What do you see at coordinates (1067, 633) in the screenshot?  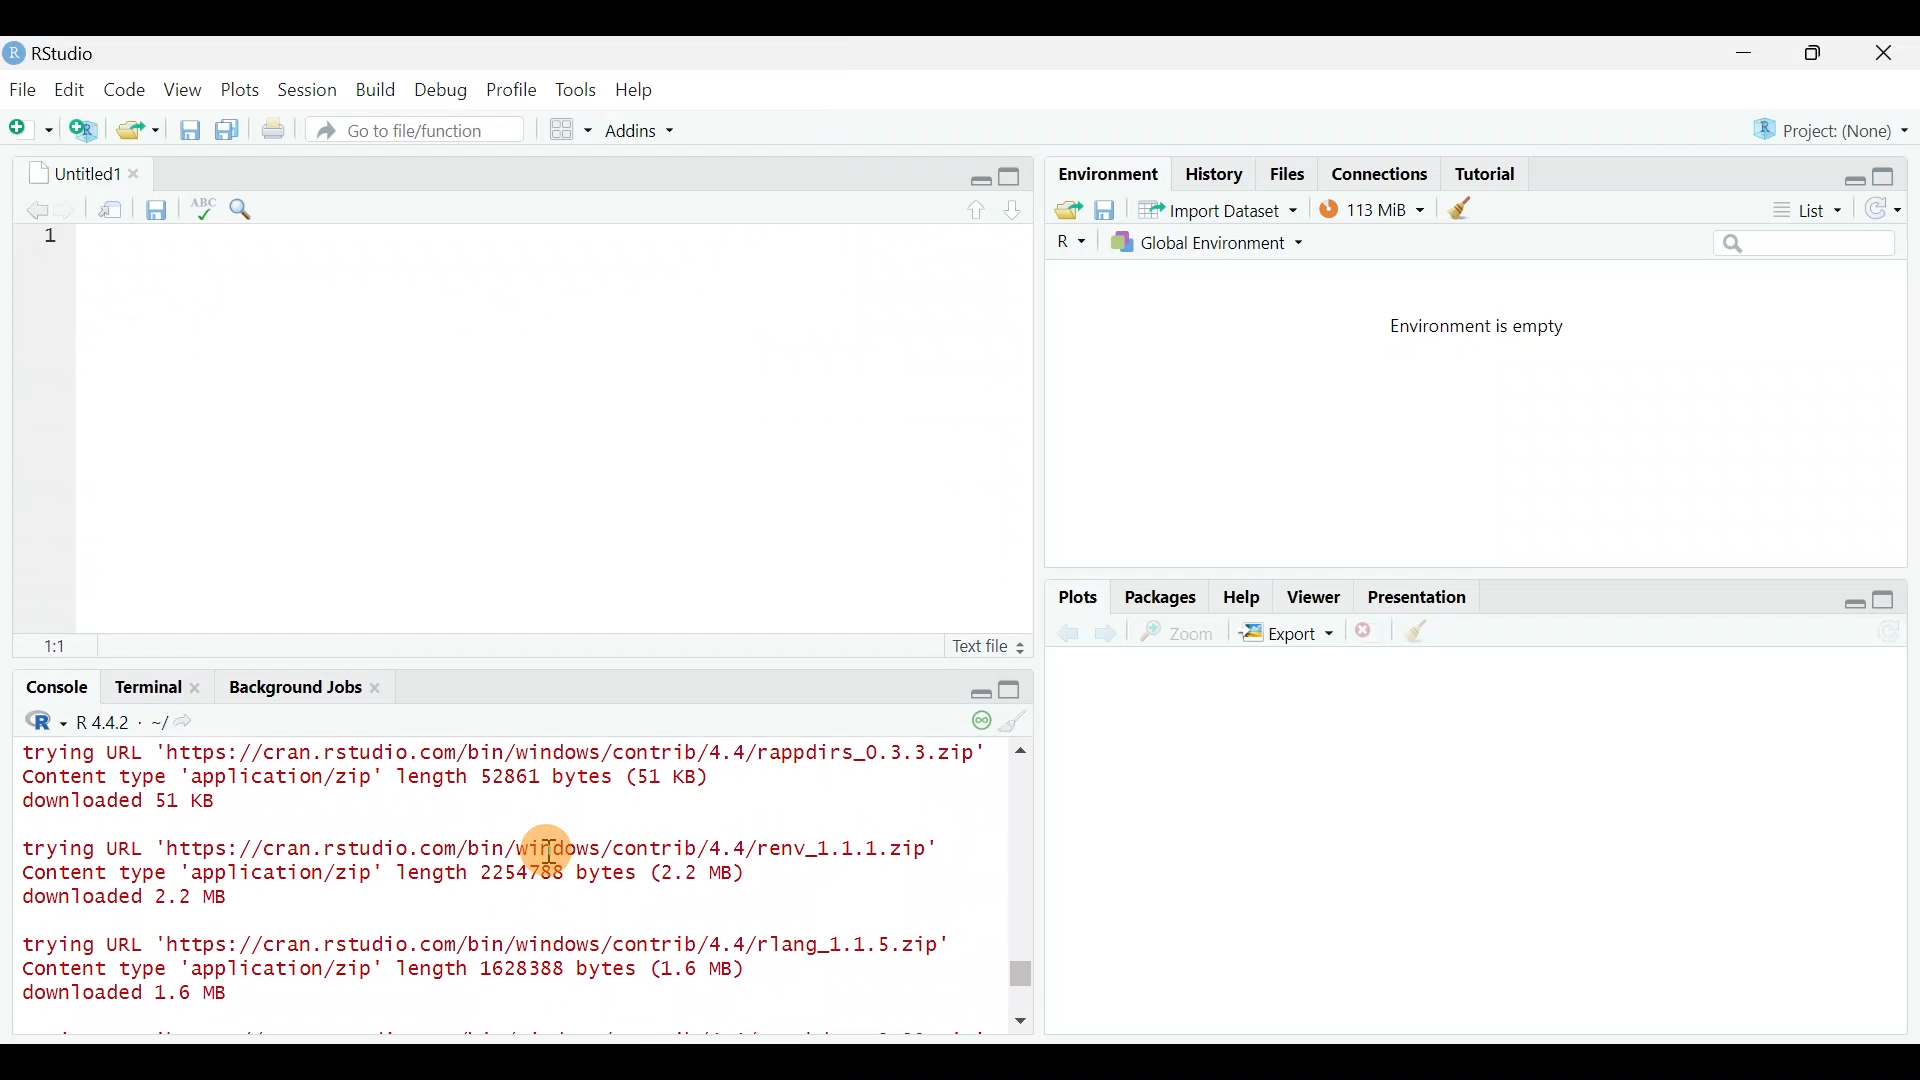 I see `next plot` at bounding box center [1067, 633].